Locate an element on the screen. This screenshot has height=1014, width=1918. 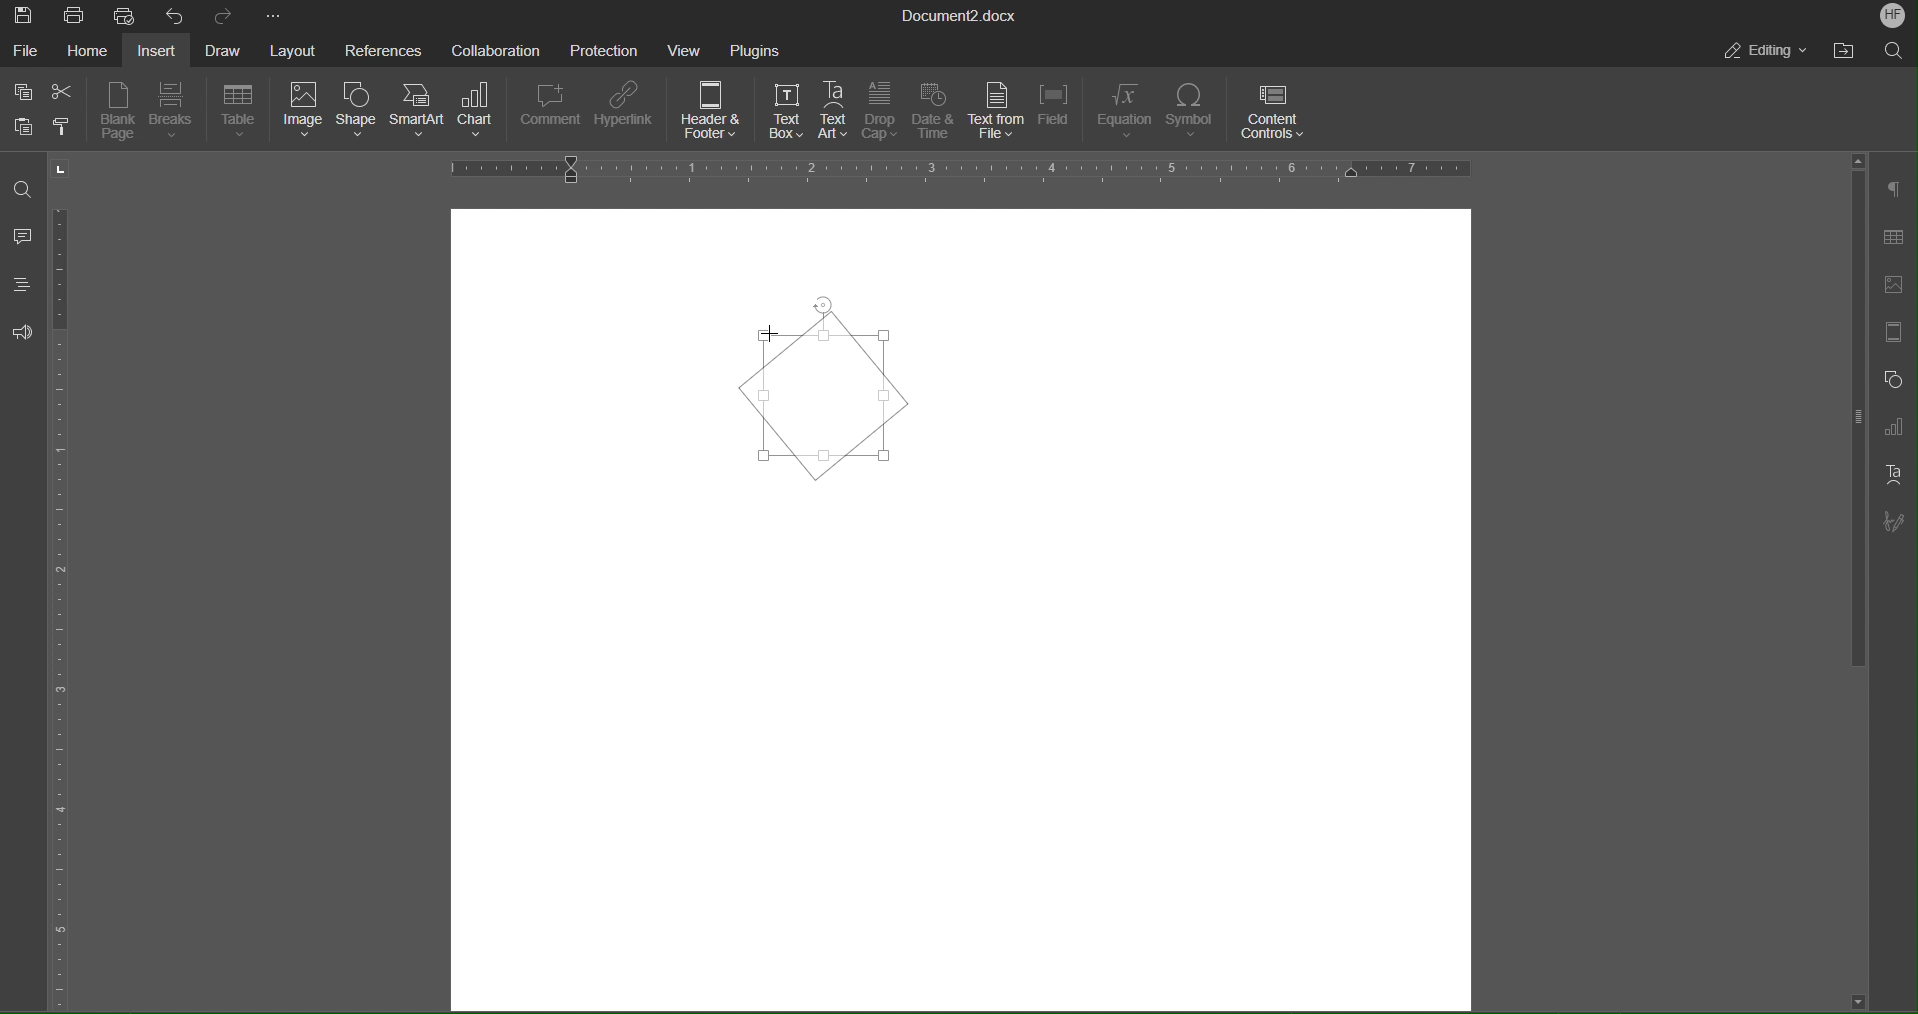
Feedback and Support is located at coordinates (22, 332).